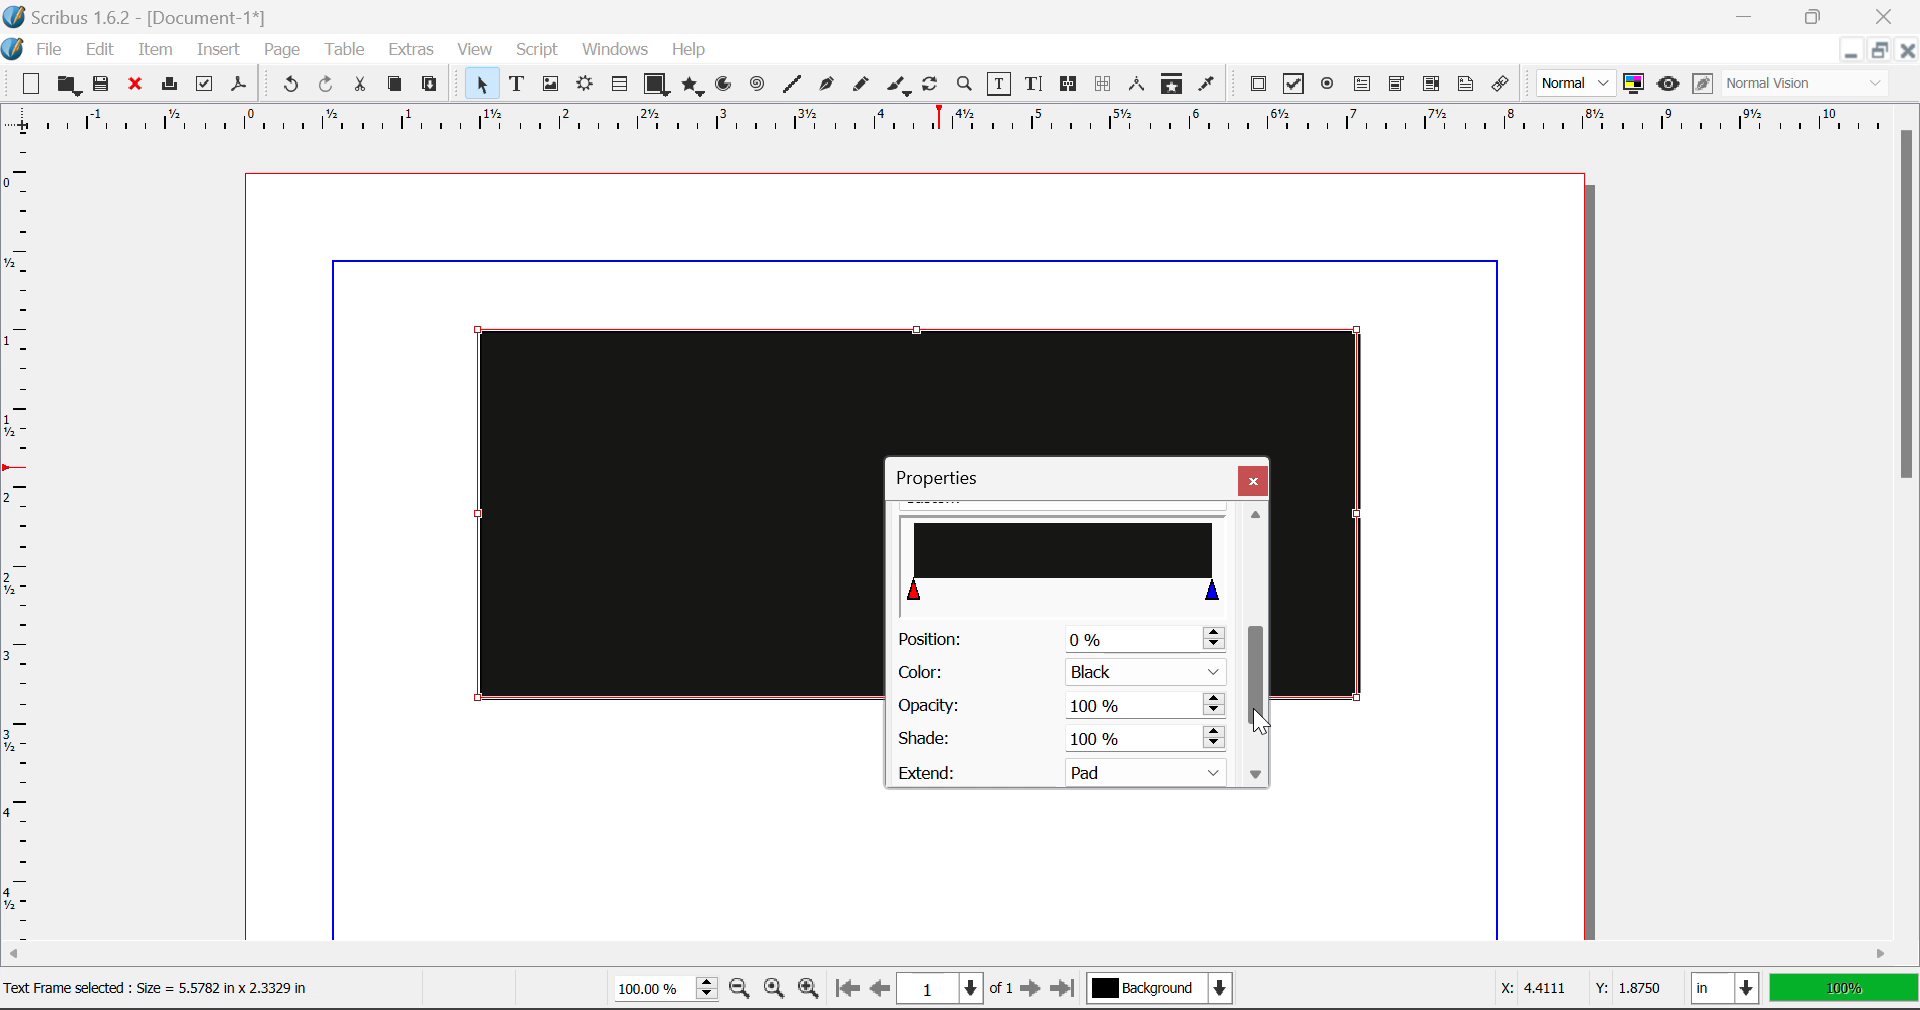 Image resolution: width=1920 pixels, height=1010 pixels. I want to click on Previous Page, so click(880, 991).